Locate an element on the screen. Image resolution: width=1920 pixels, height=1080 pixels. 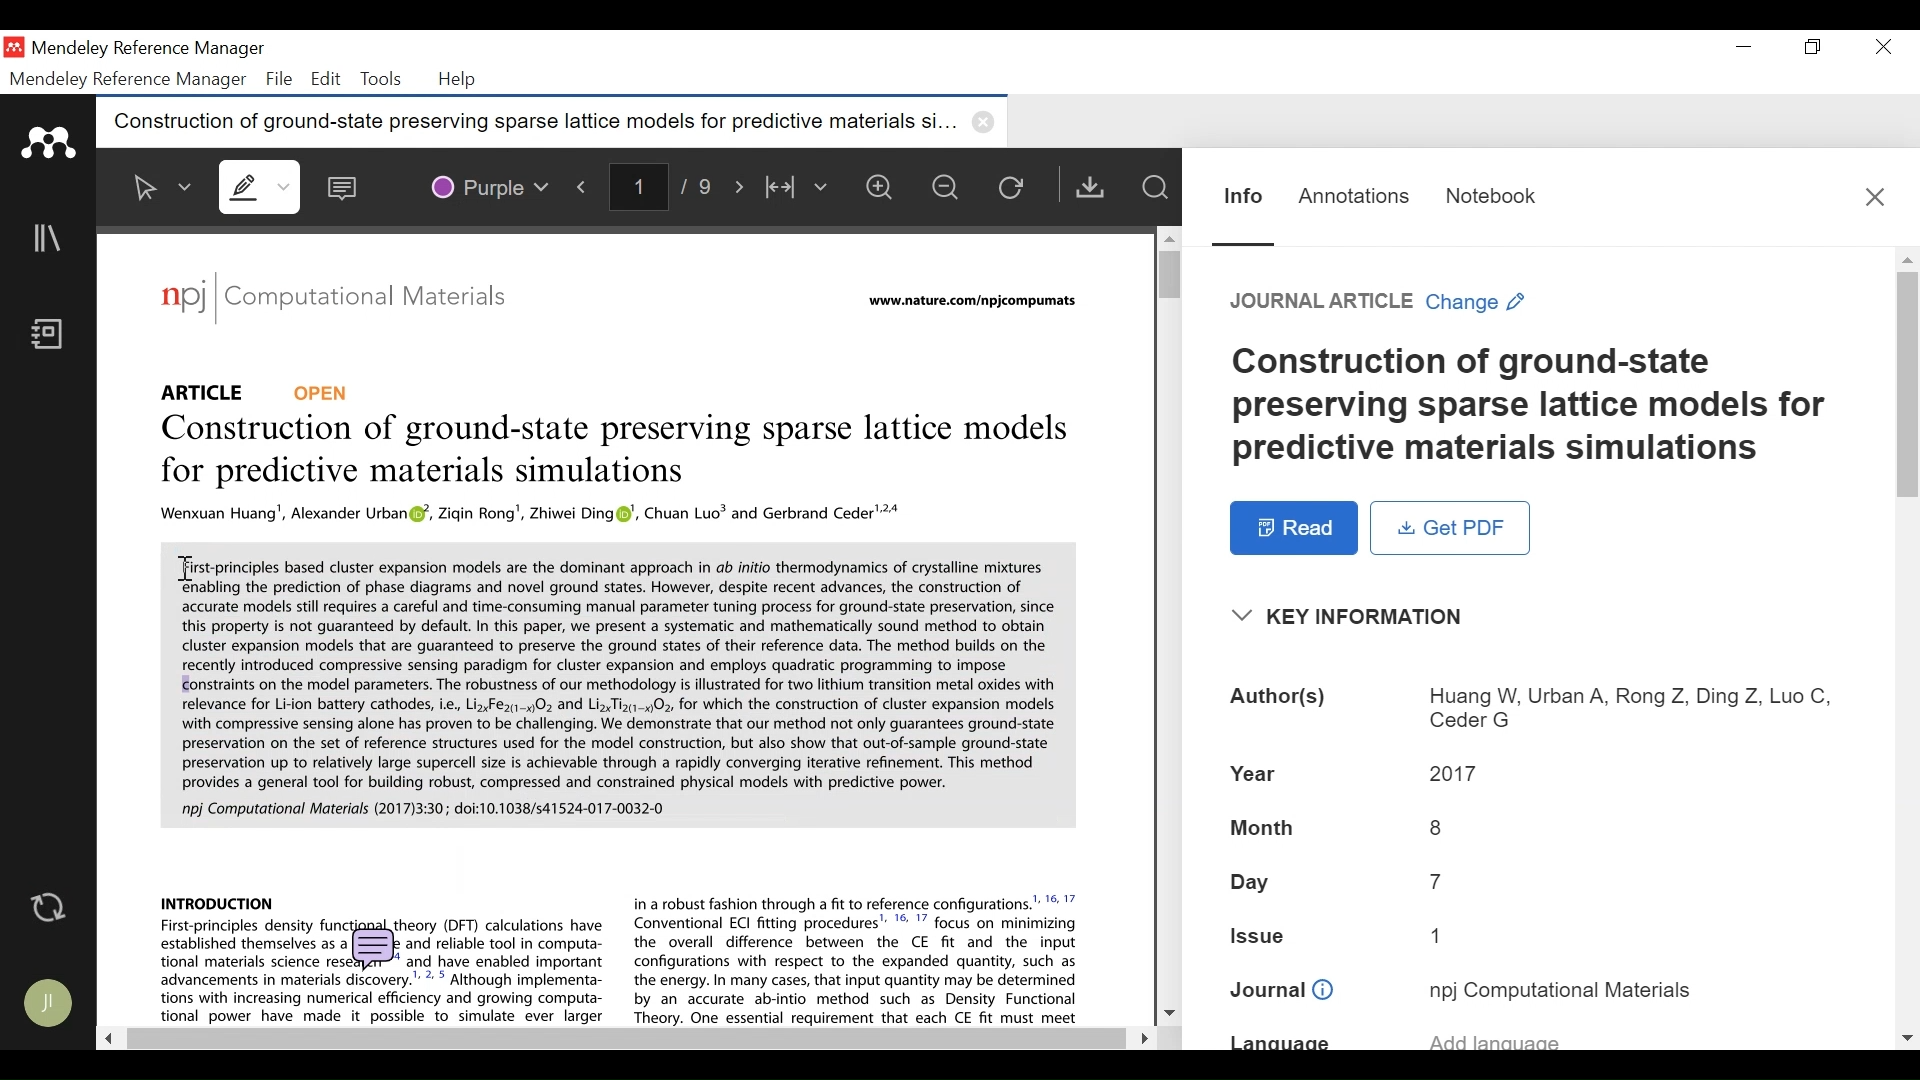
Tools is located at coordinates (379, 79).